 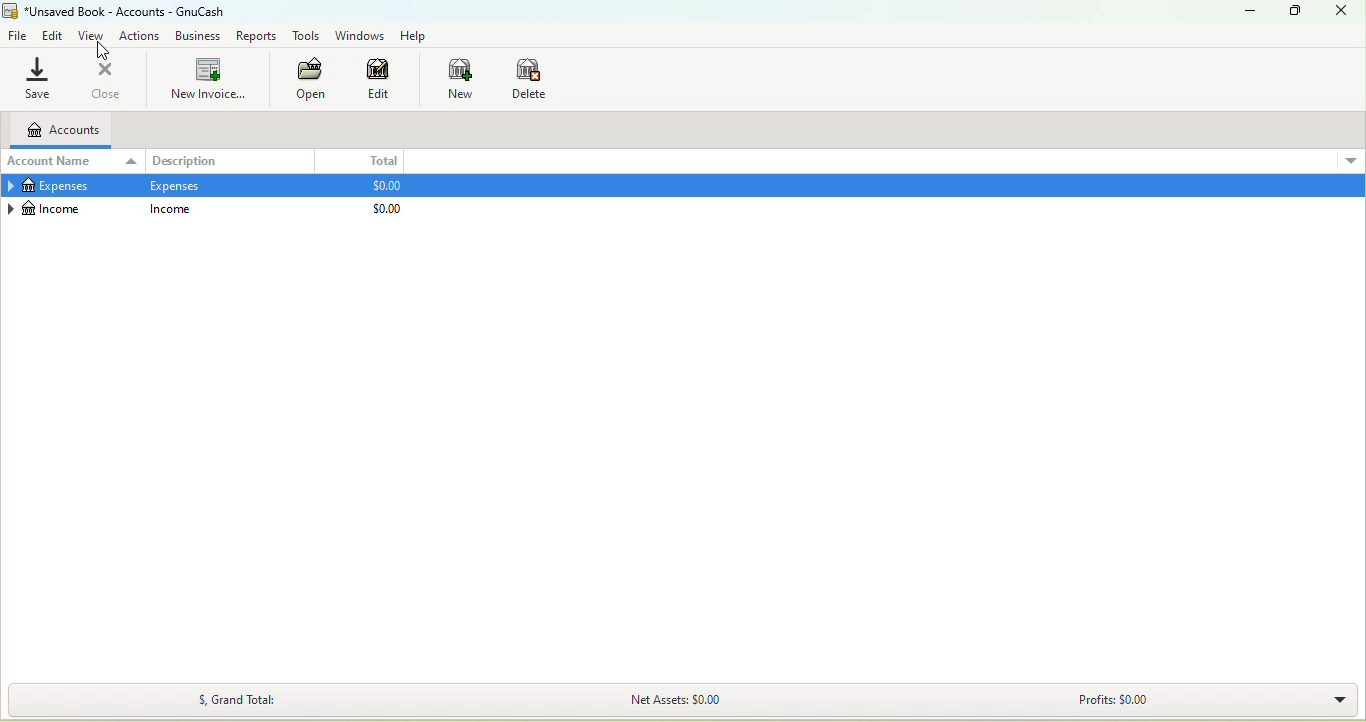 What do you see at coordinates (9, 208) in the screenshot?
I see `Collapse` at bounding box center [9, 208].